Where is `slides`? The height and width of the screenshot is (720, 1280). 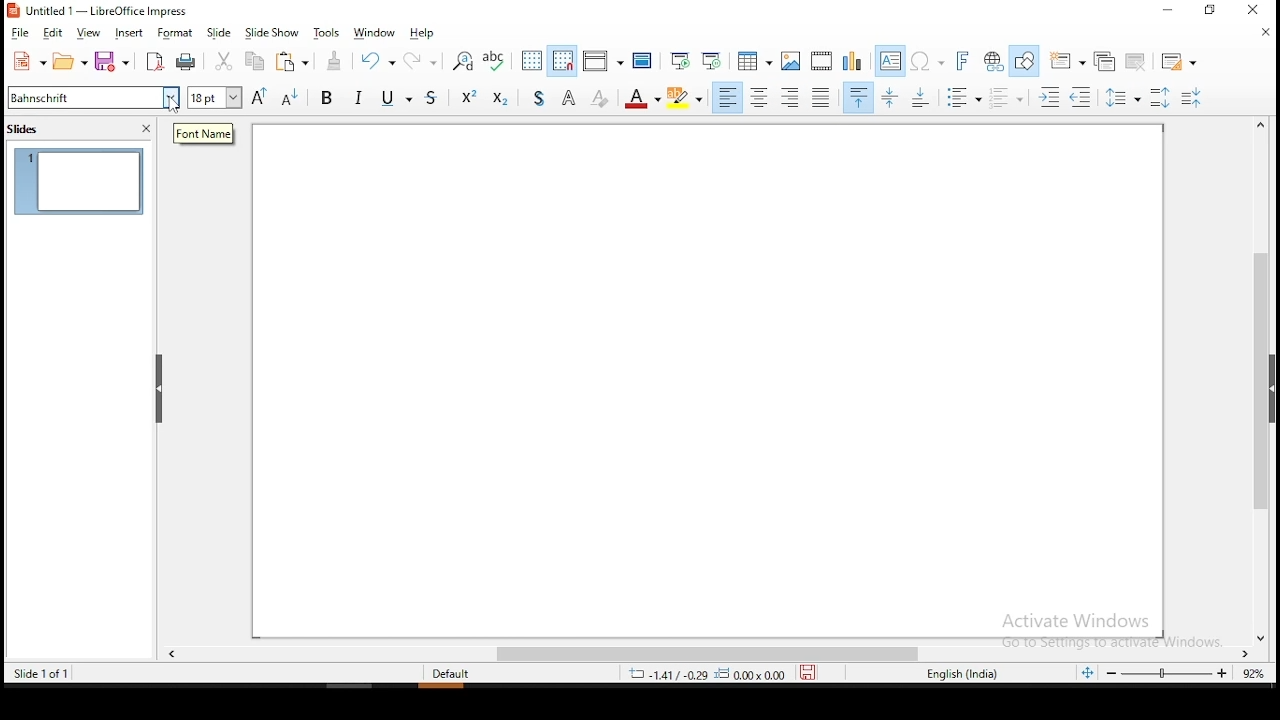
slides is located at coordinates (28, 134).